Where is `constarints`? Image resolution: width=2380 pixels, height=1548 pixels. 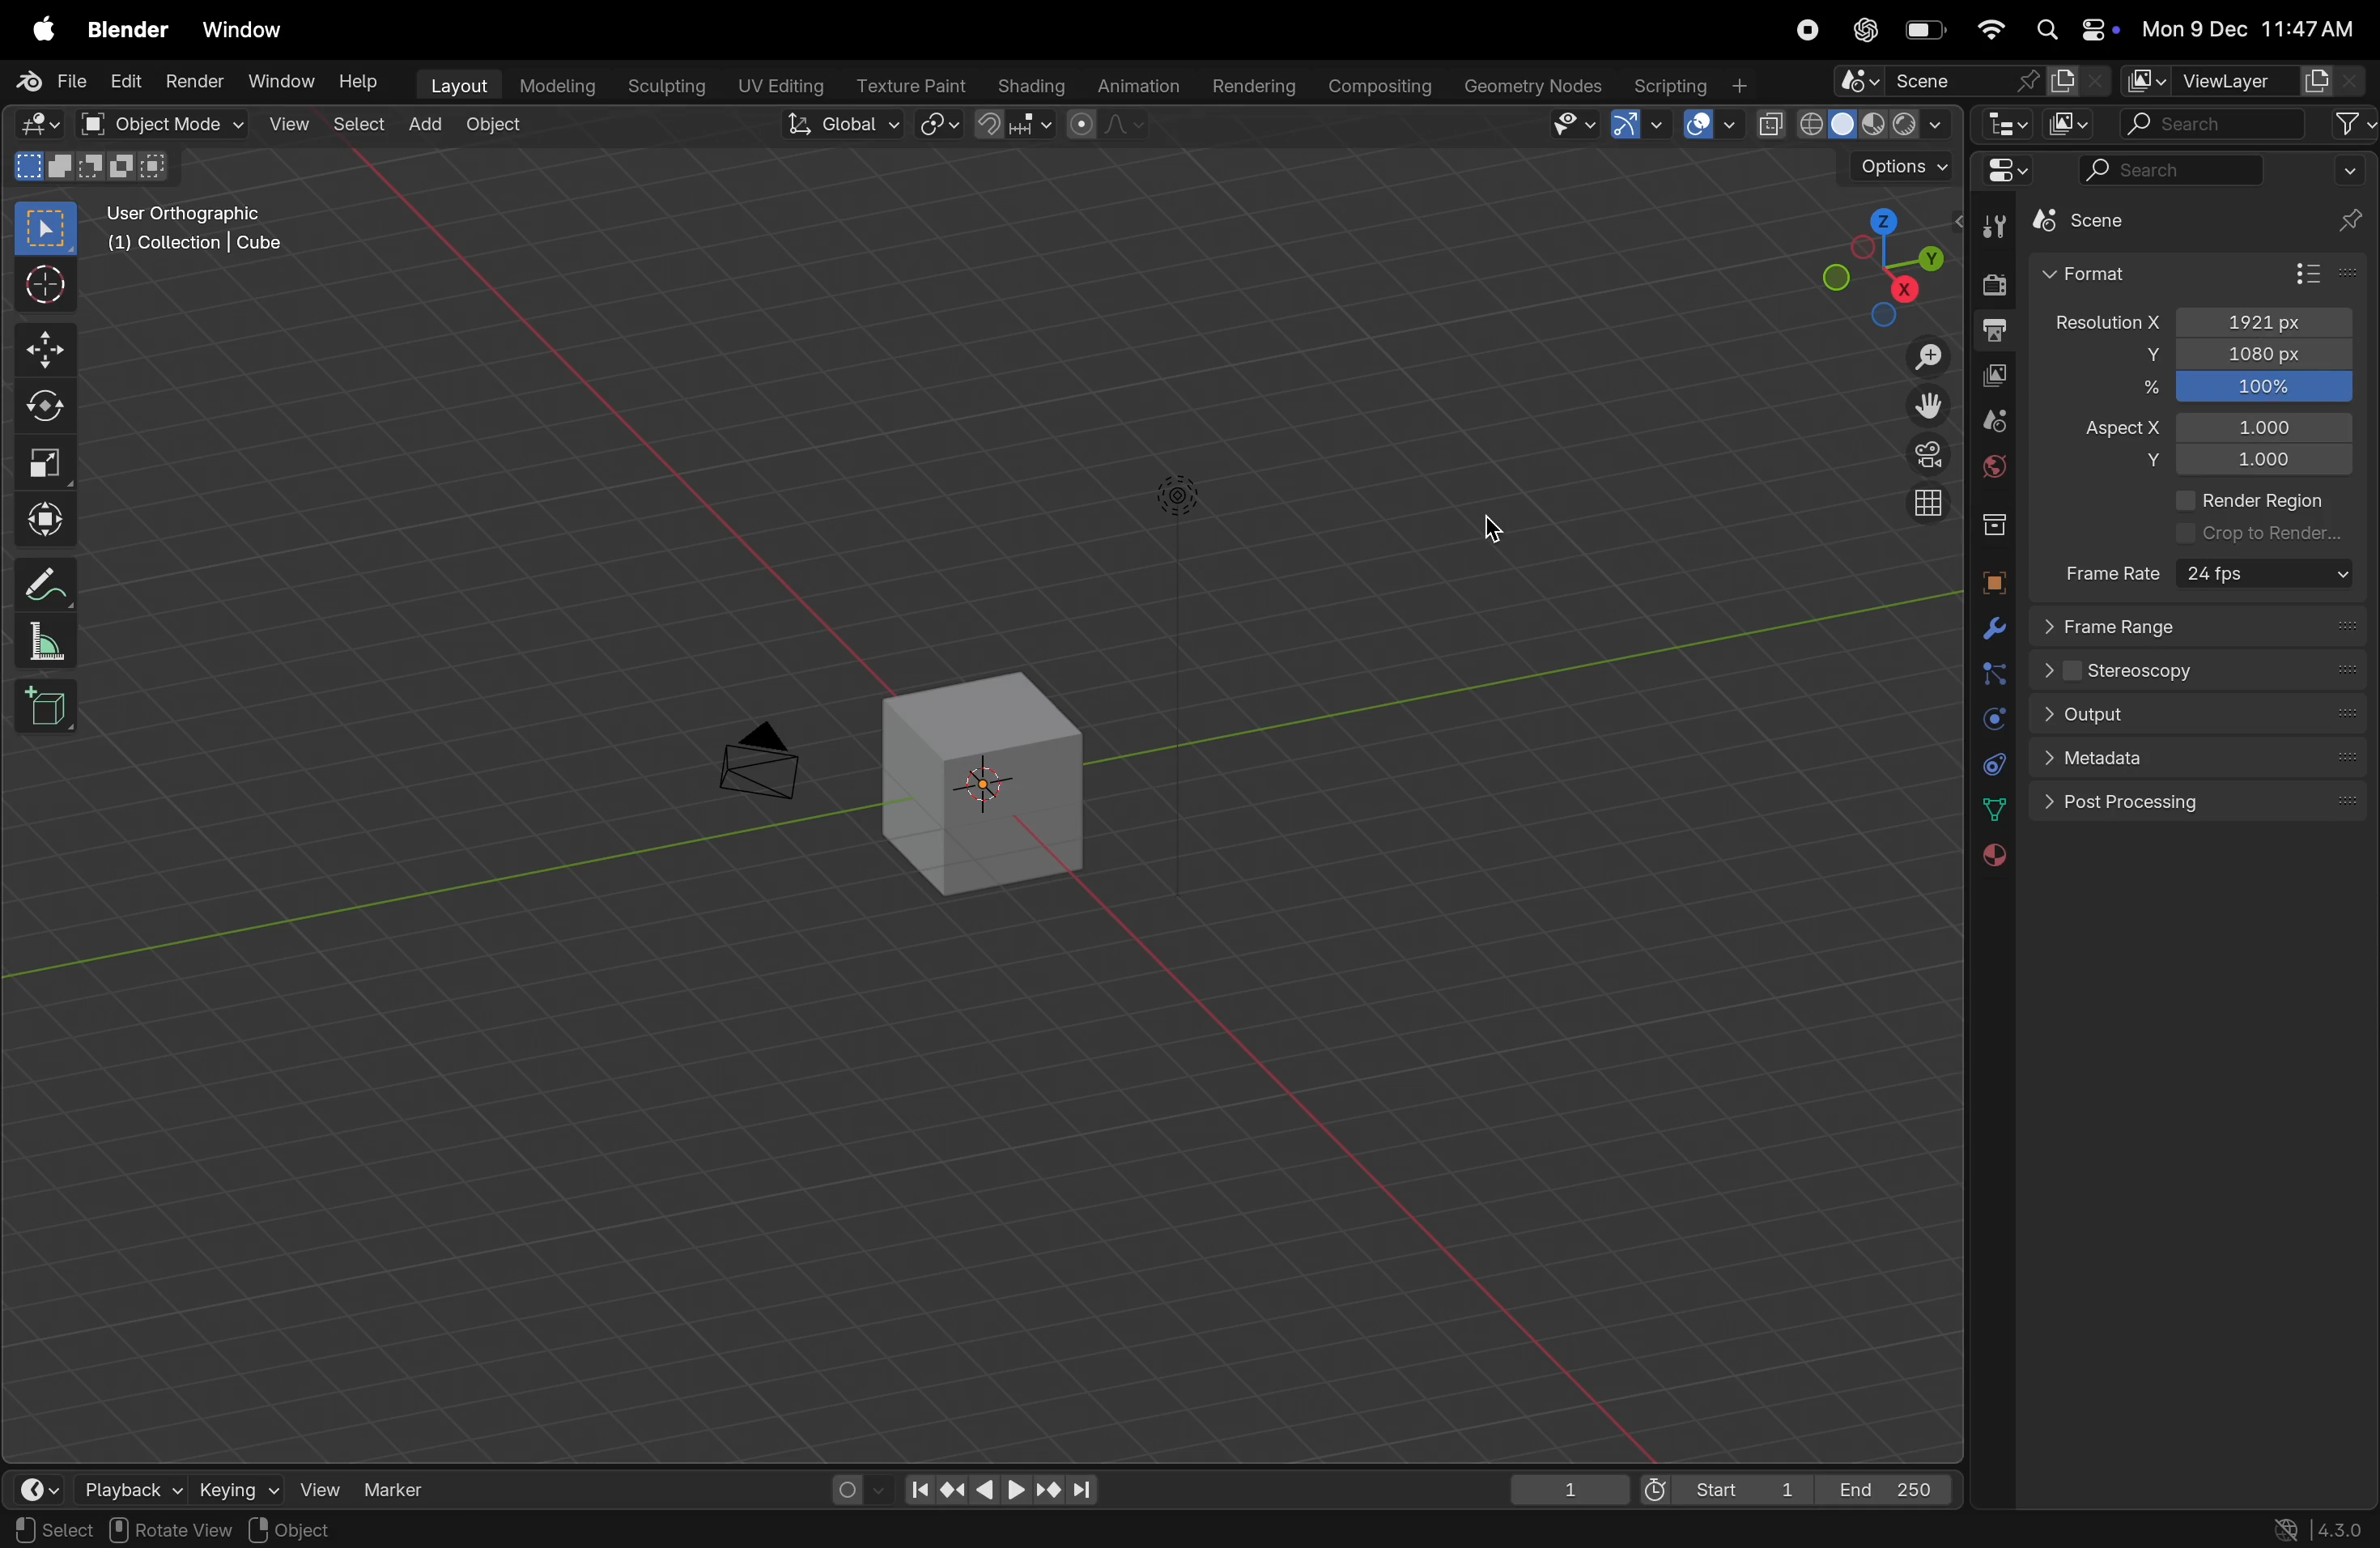 constarints is located at coordinates (1992, 761).